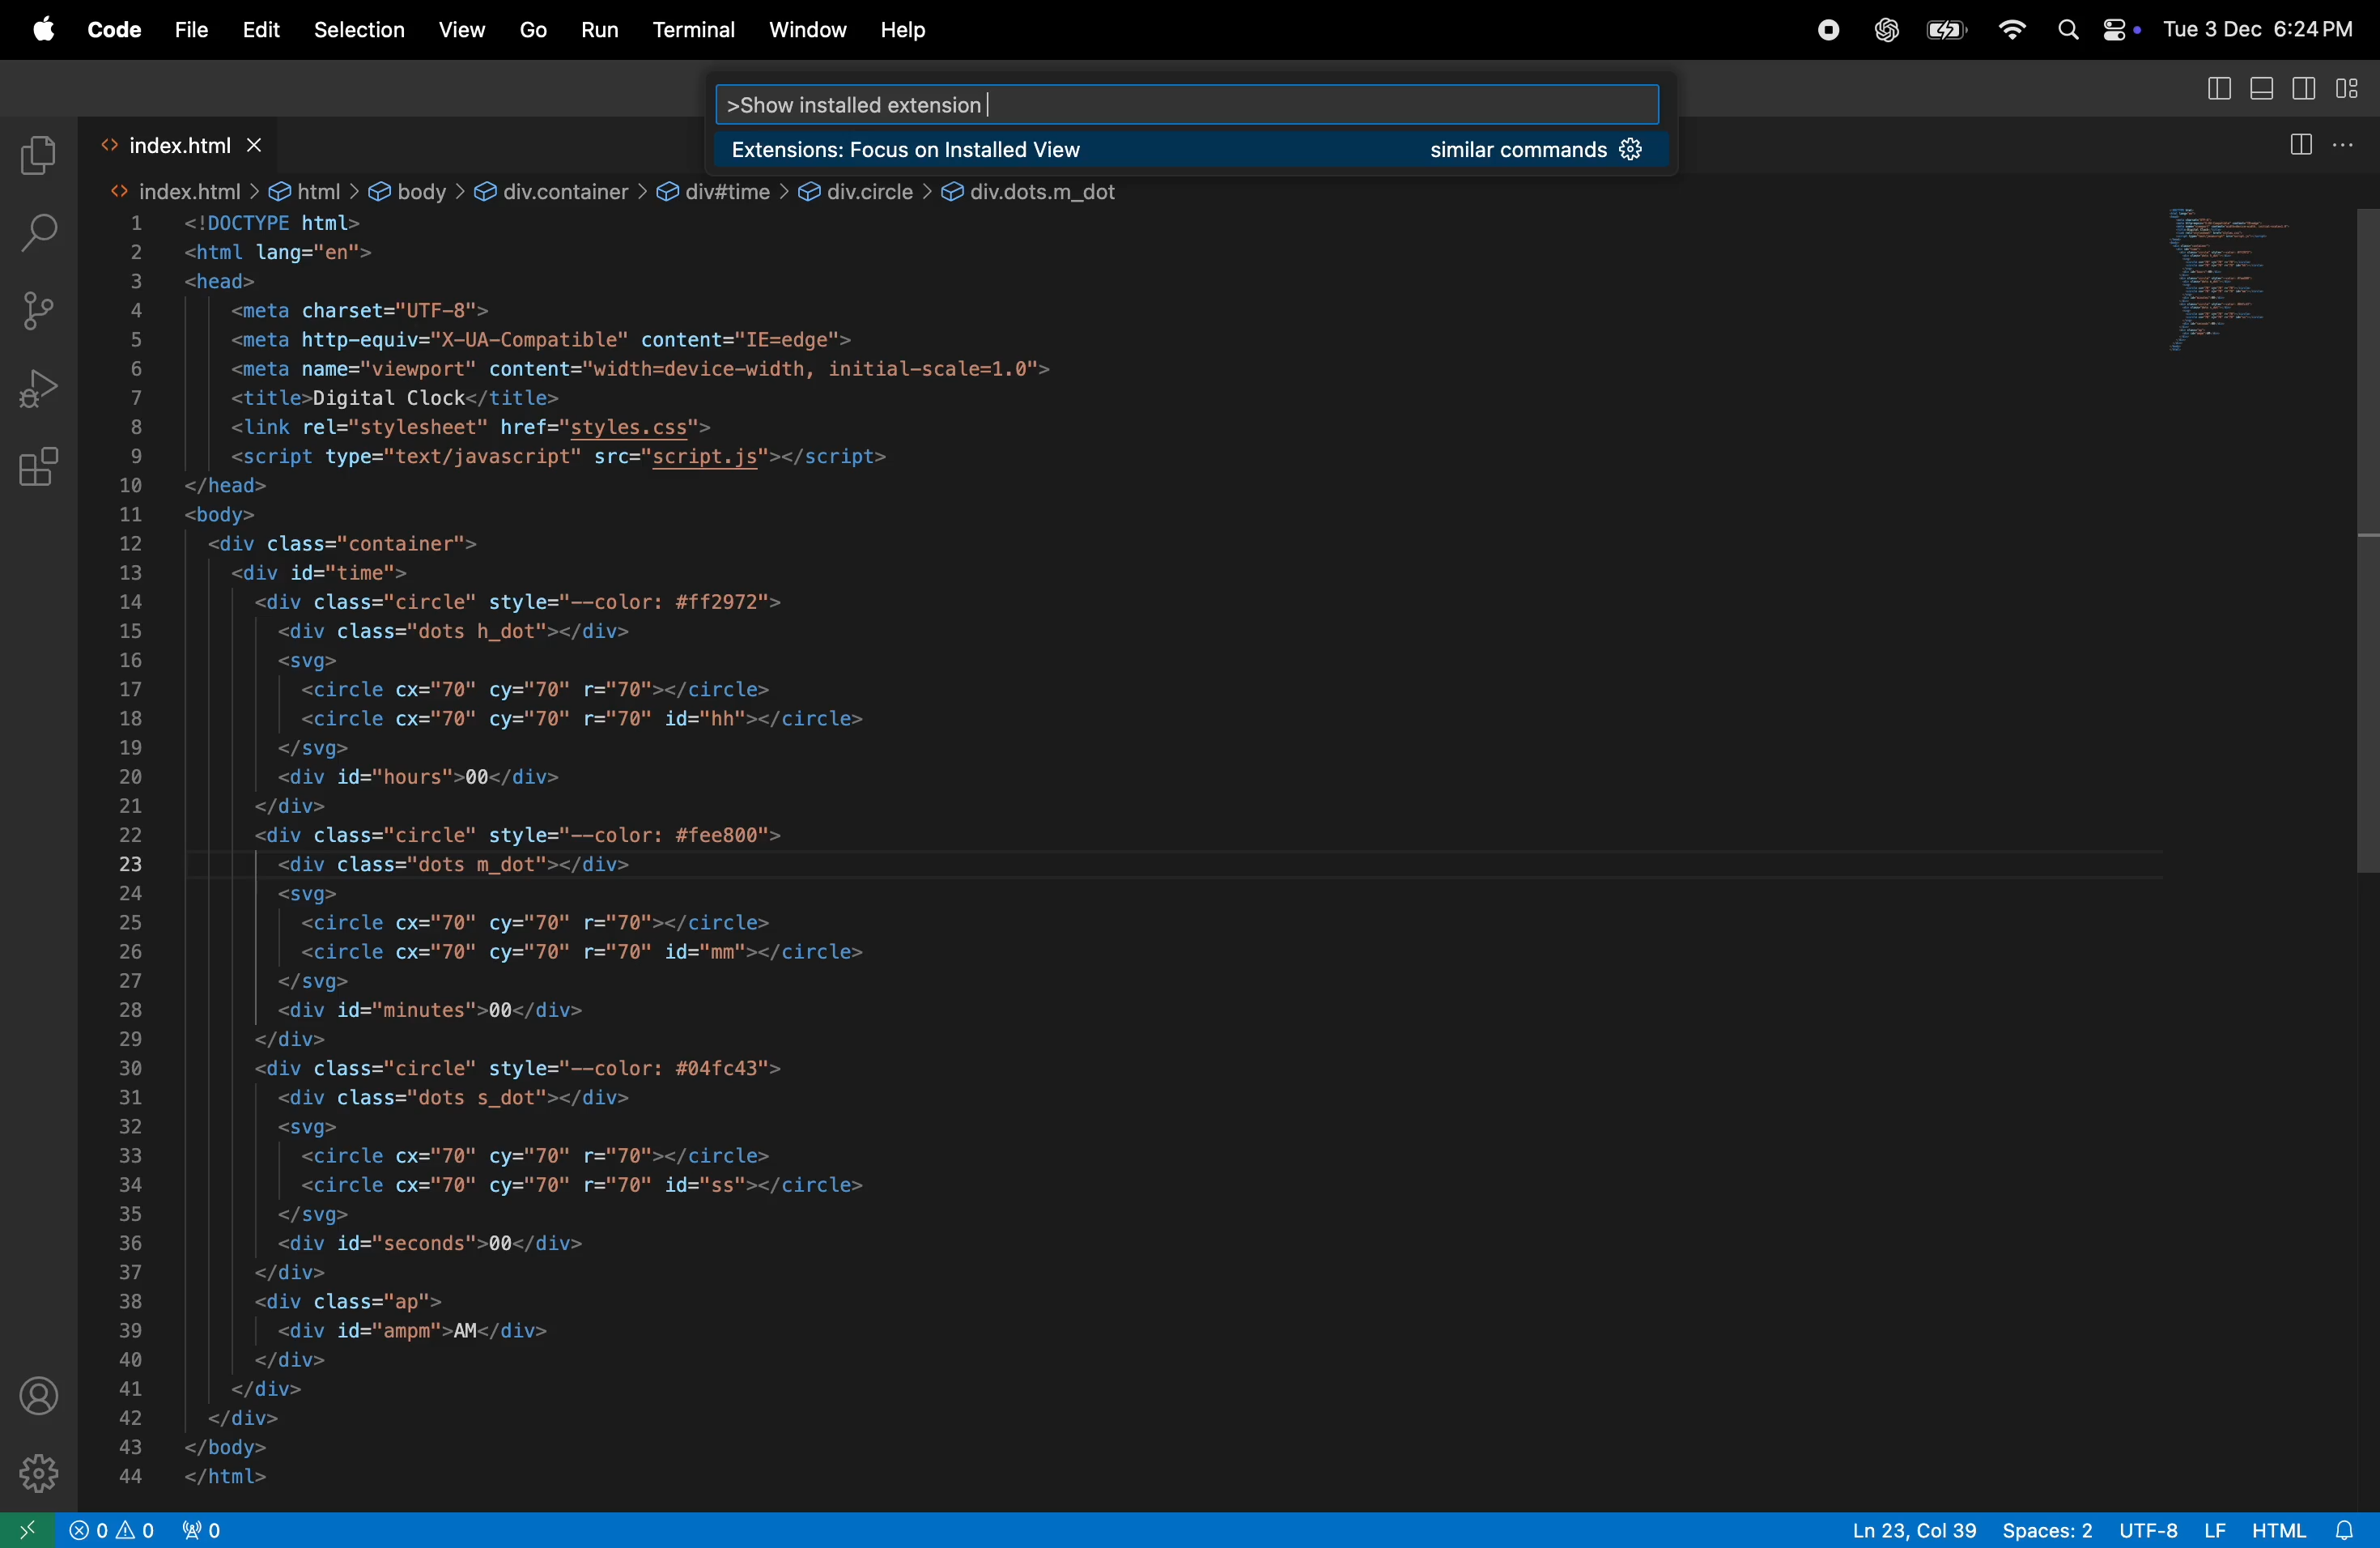 The height and width of the screenshot is (1548, 2380). I want to click on split editor, so click(2322, 145).